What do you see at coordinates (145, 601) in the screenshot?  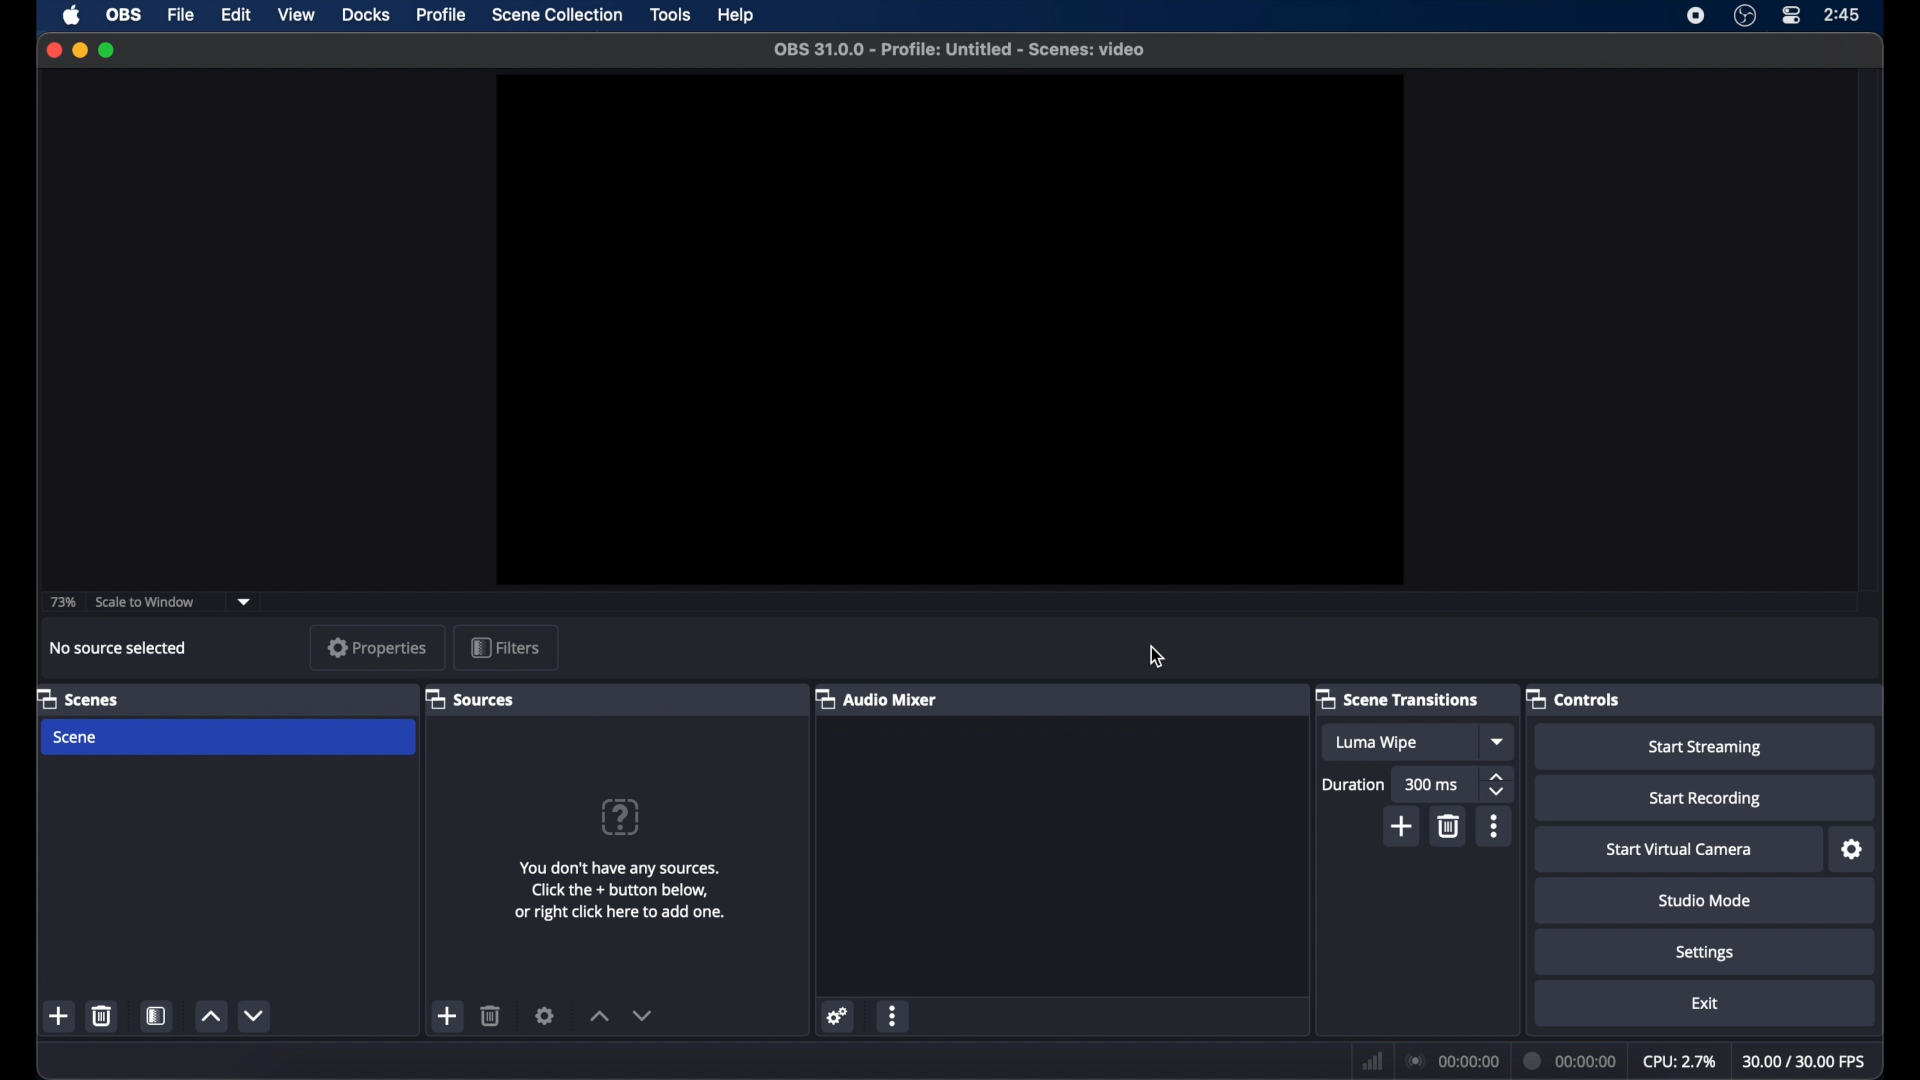 I see `scale to window` at bounding box center [145, 601].